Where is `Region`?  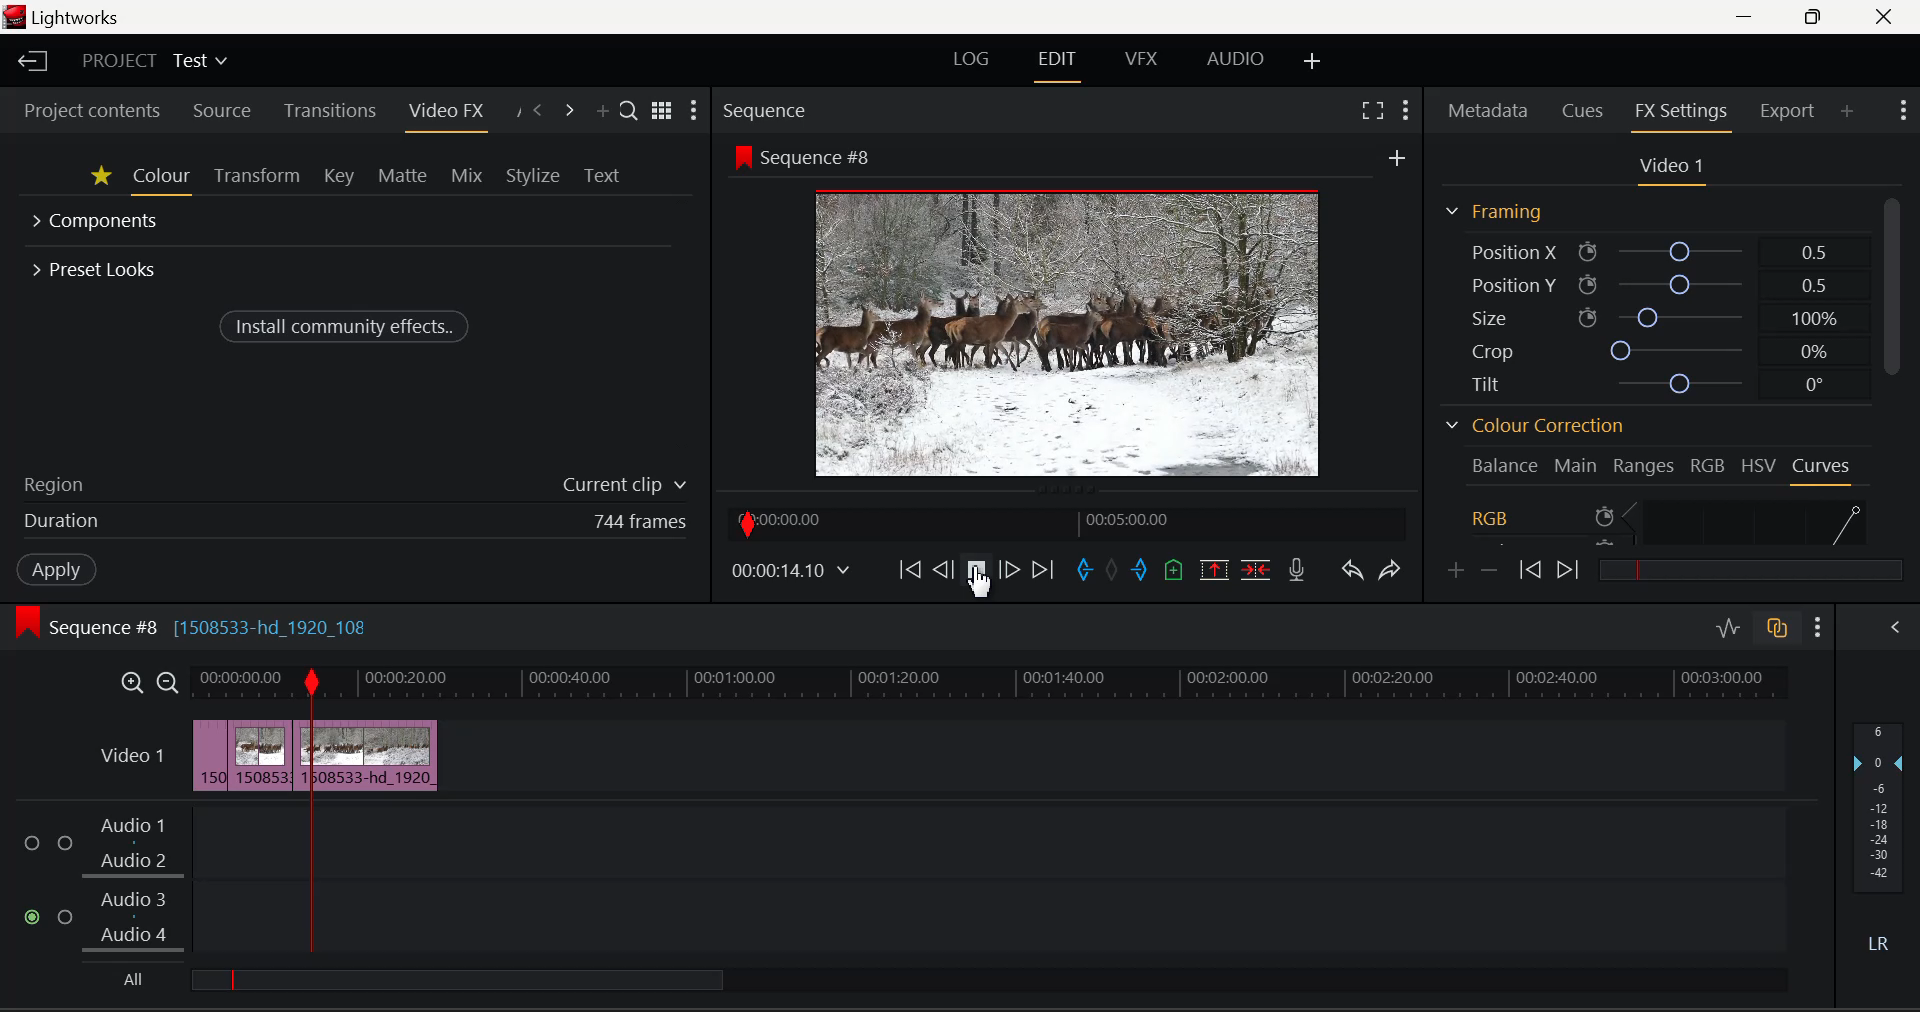 Region is located at coordinates (353, 483).